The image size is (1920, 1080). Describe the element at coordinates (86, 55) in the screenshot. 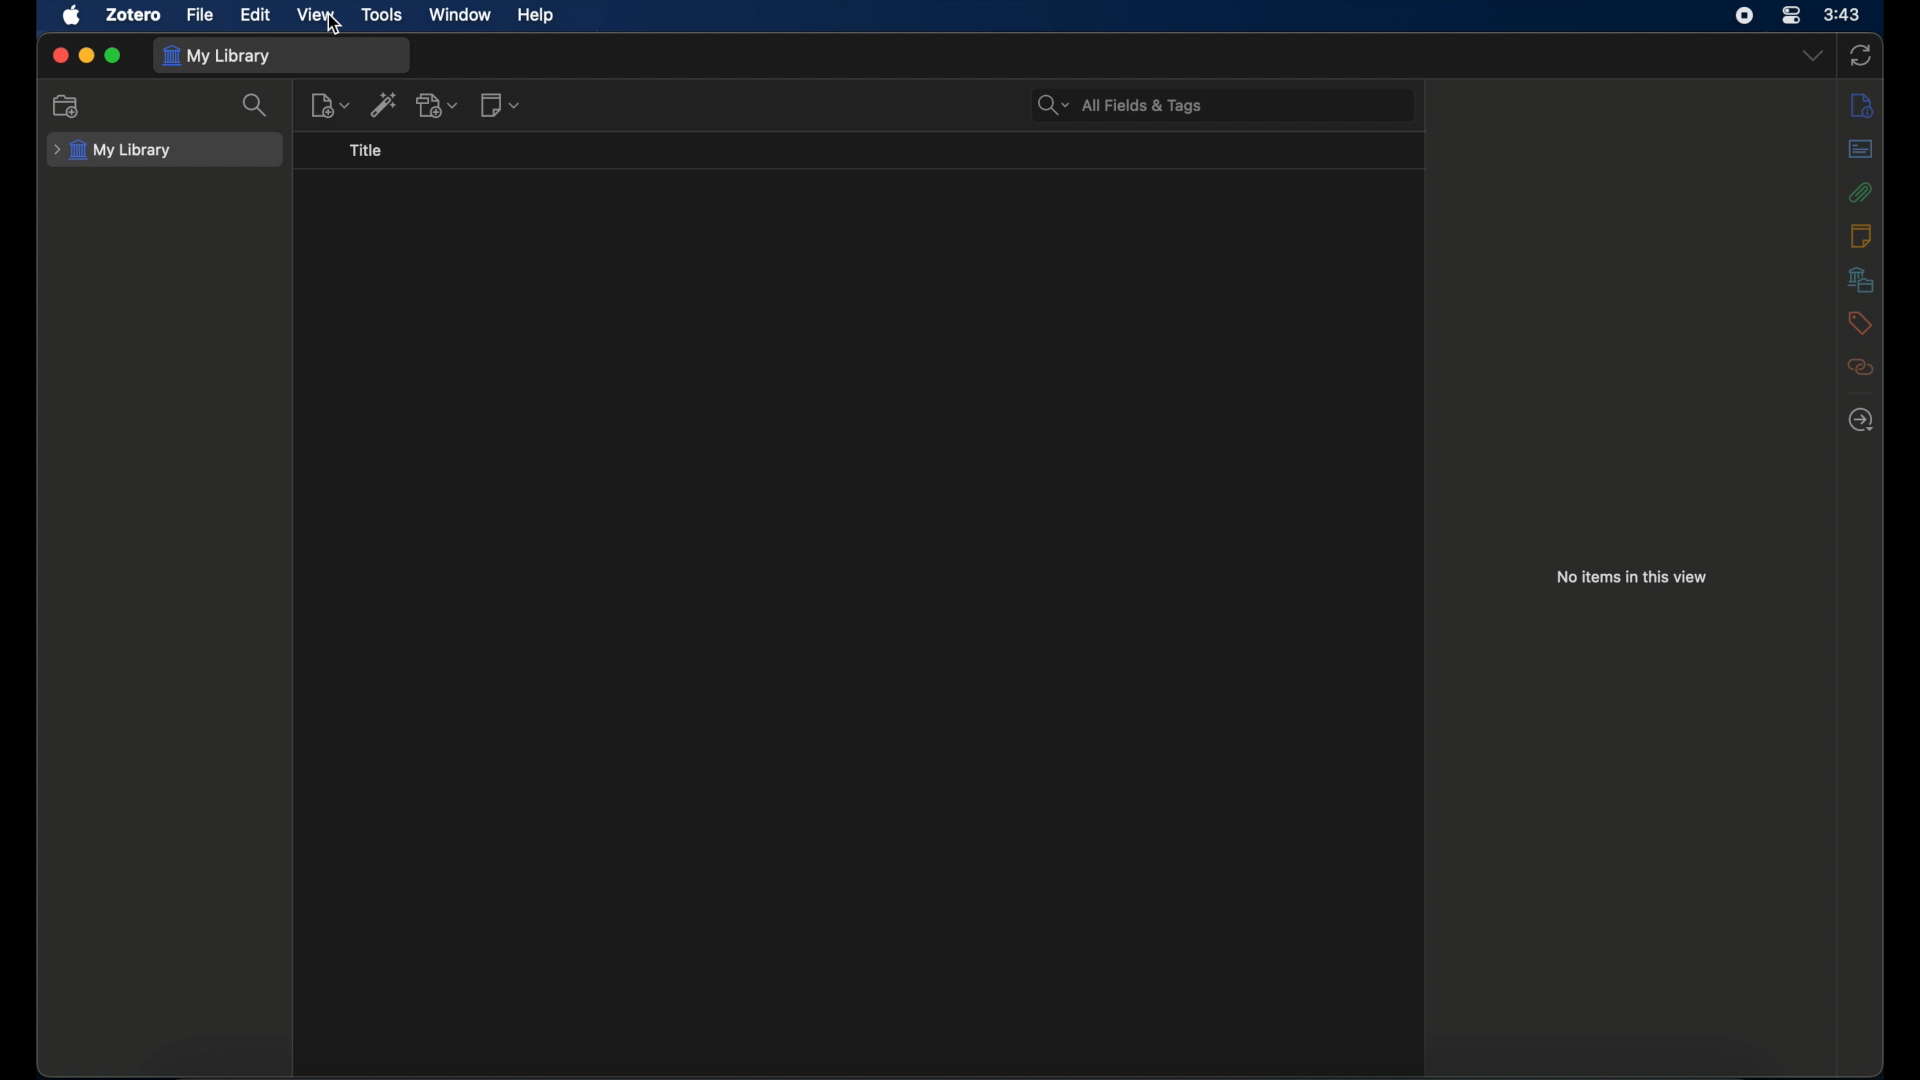

I see `minimize` at that location.